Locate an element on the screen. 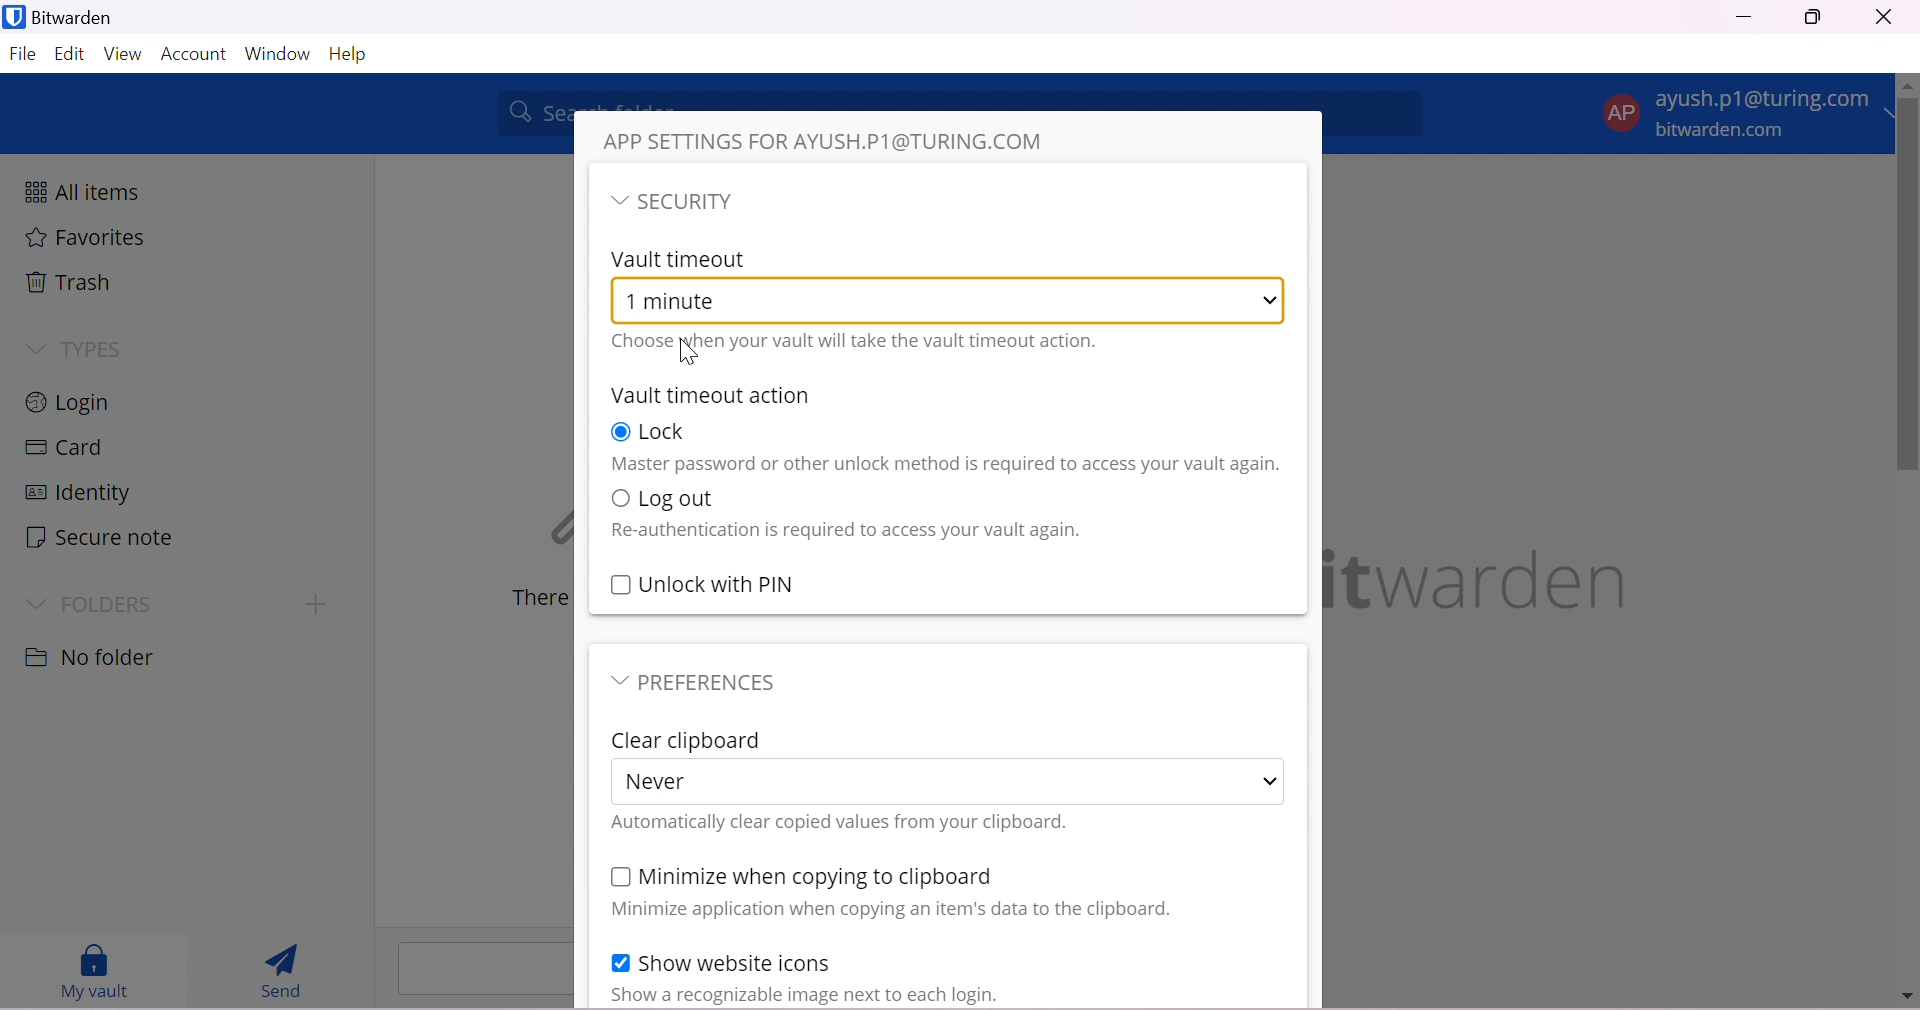 The image size is (1920, 1010). 1 minute is located at coordinates (689, 302).